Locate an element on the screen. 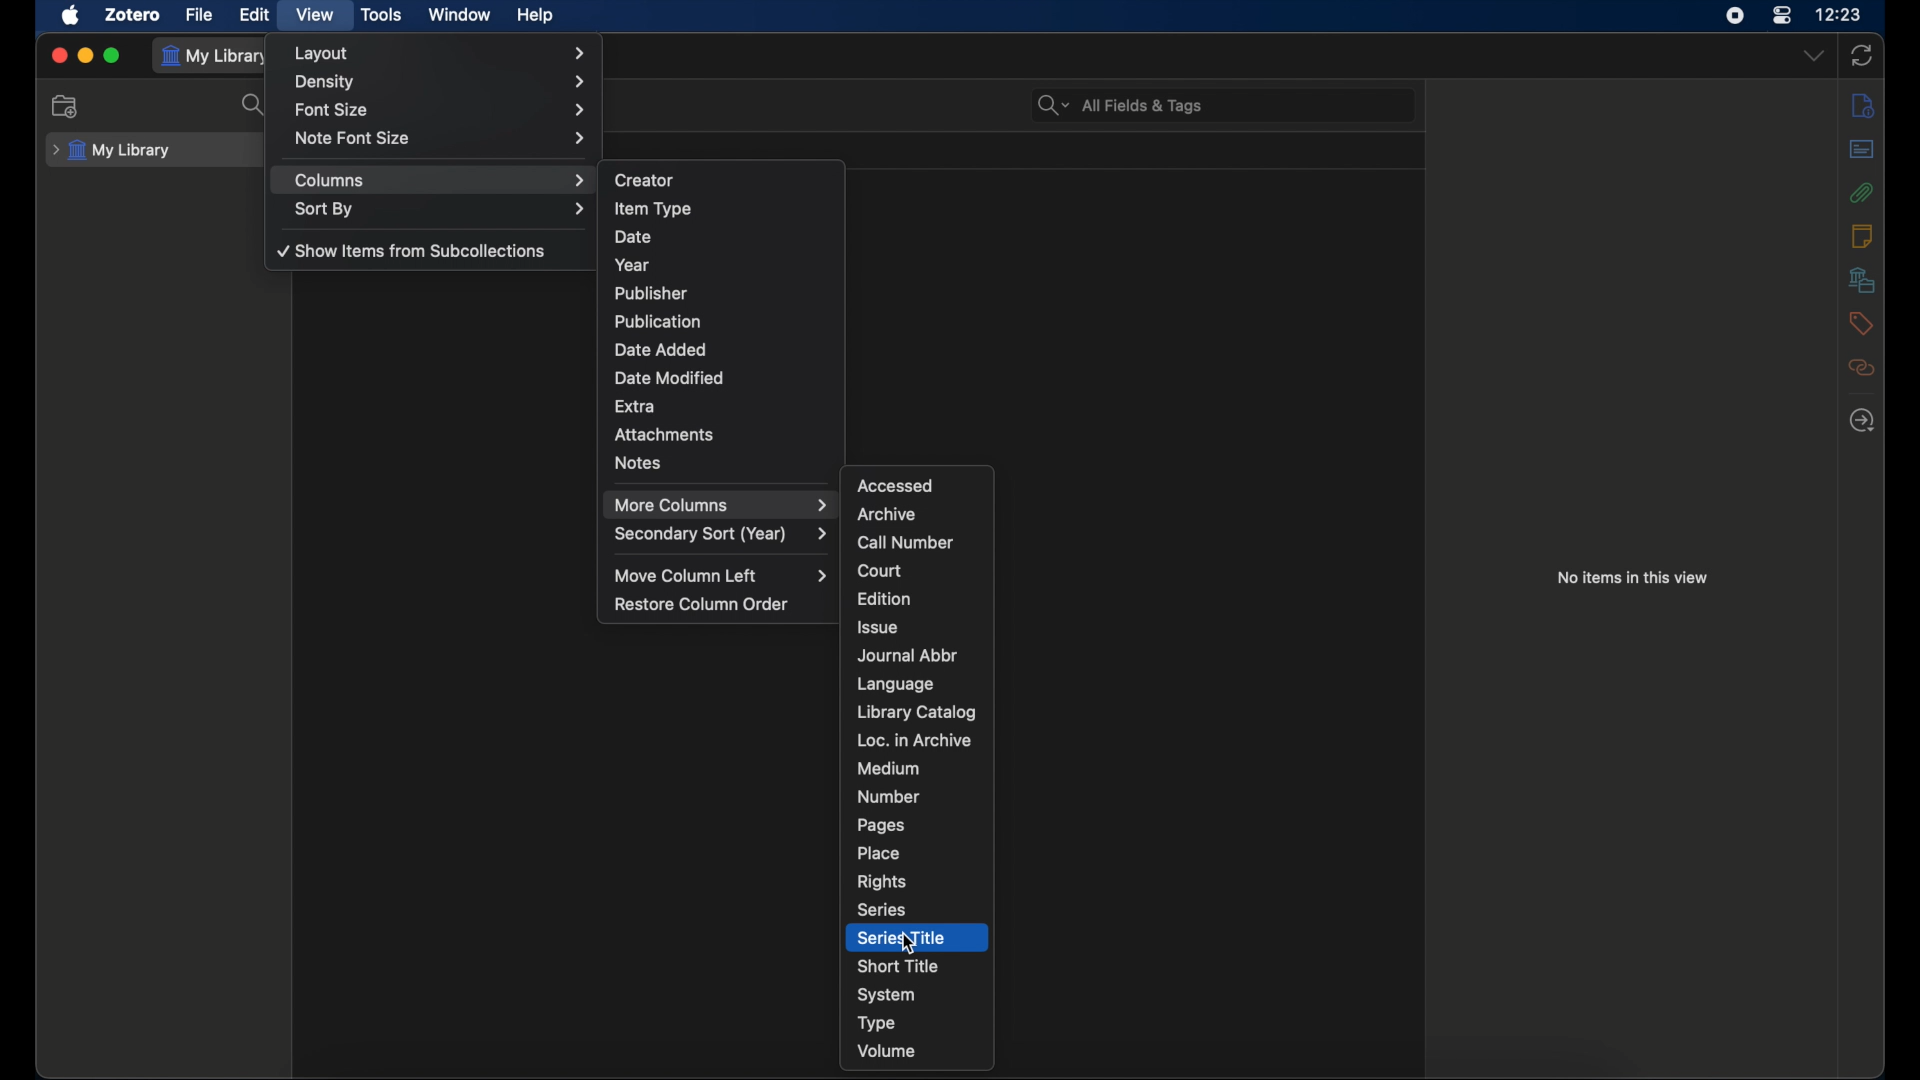 This screenshot has width=1920, height=1080. accessed is located at coordinates (894, 485).